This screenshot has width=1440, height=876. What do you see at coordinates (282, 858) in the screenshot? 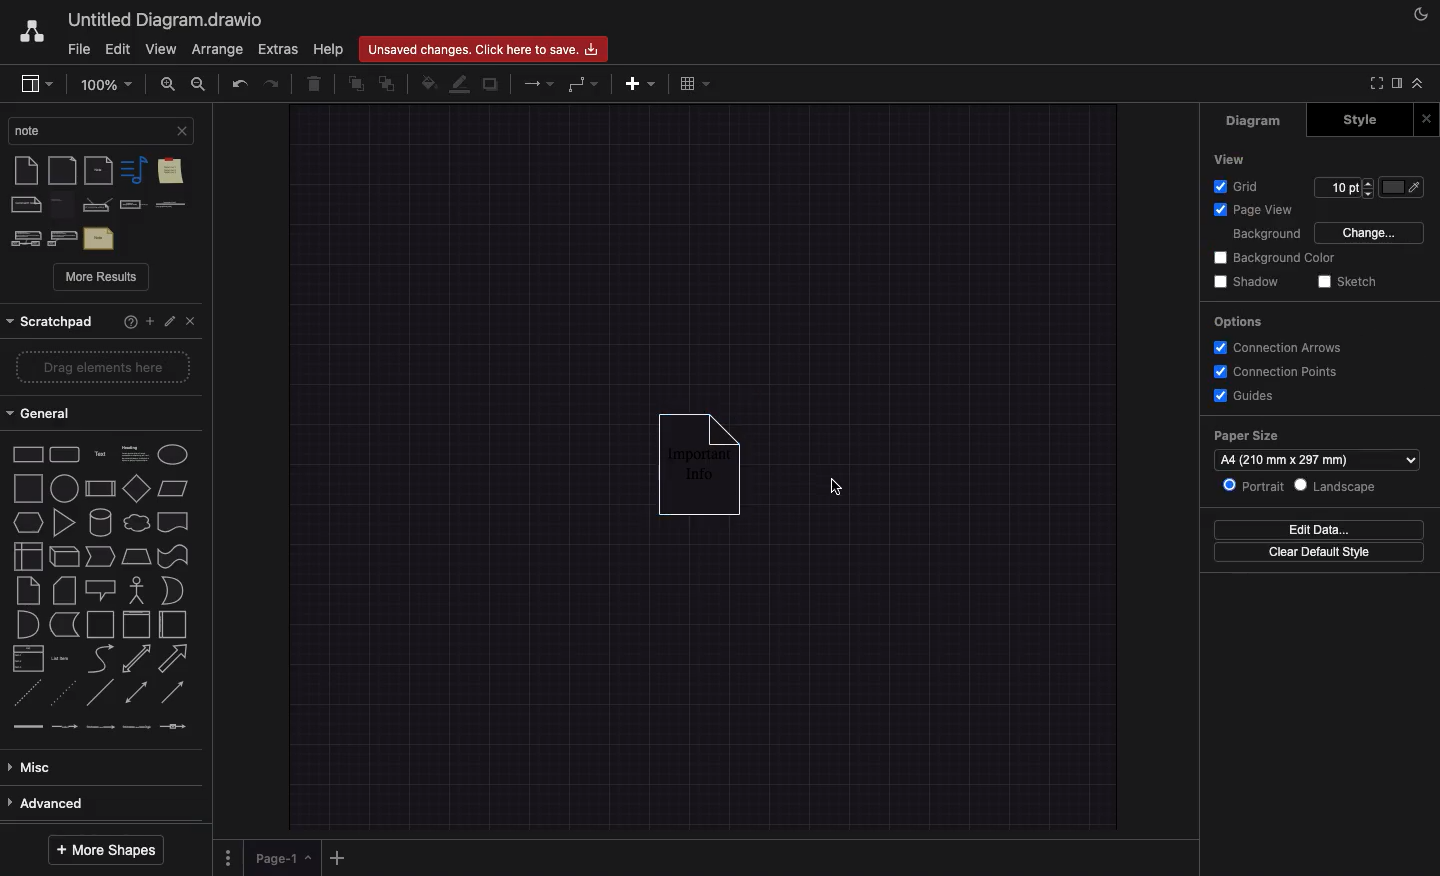
I see `Page 1` at bounding box center [282, 858].